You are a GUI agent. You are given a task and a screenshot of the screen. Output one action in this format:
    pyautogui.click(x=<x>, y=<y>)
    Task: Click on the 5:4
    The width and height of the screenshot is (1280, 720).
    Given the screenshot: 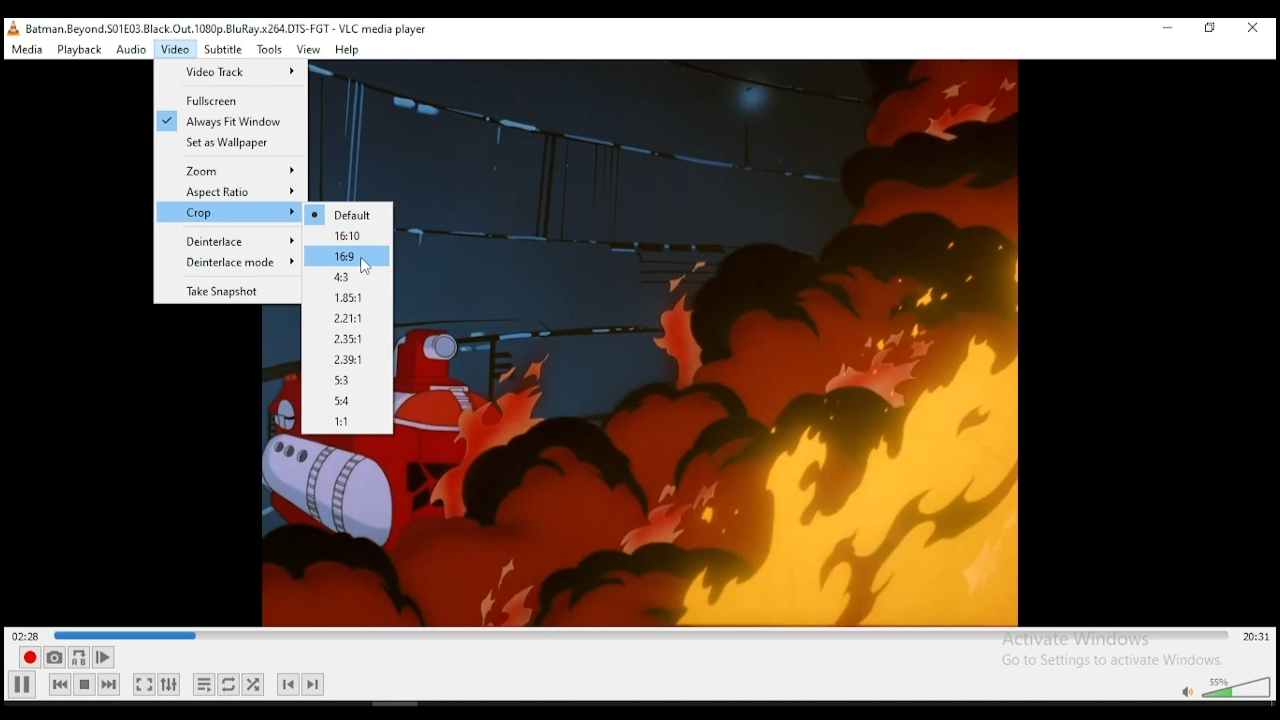 What is the action you would take?
    pyautogui.click(x=347, y=402)
    